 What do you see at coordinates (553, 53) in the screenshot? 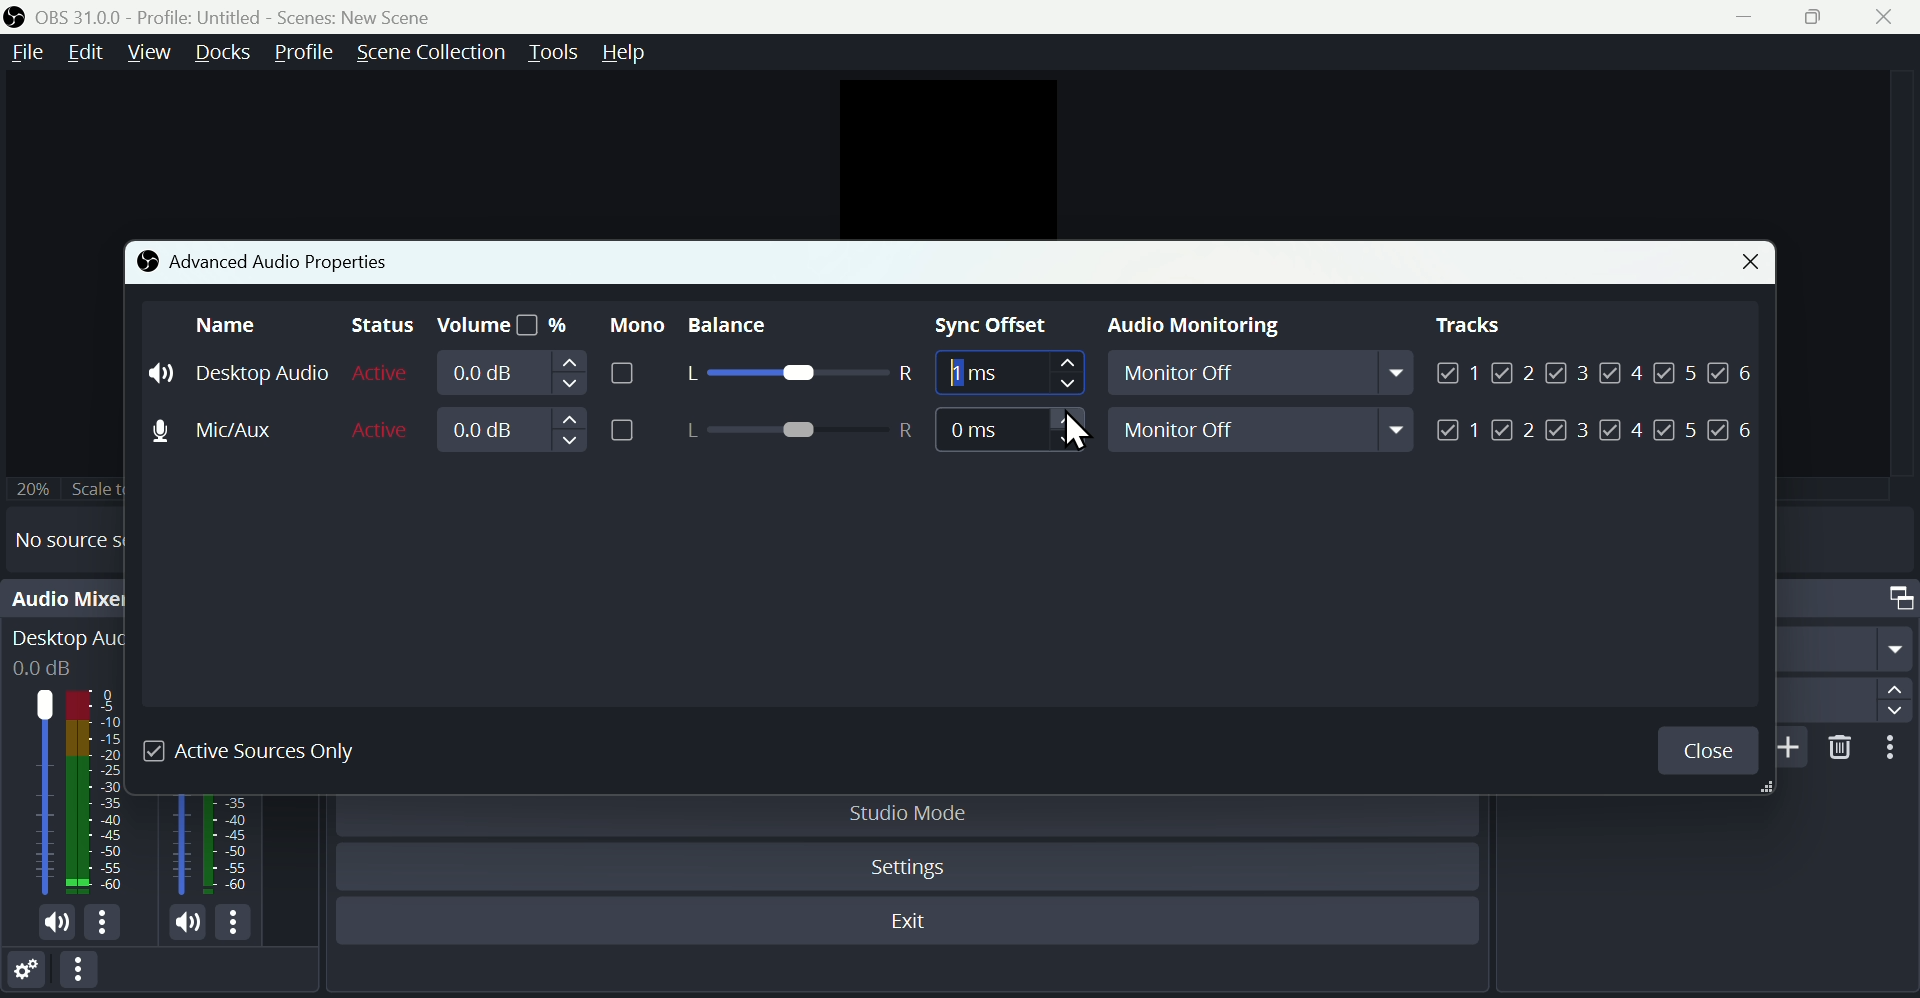
I see `Tools` at bounding box center [553, 53].